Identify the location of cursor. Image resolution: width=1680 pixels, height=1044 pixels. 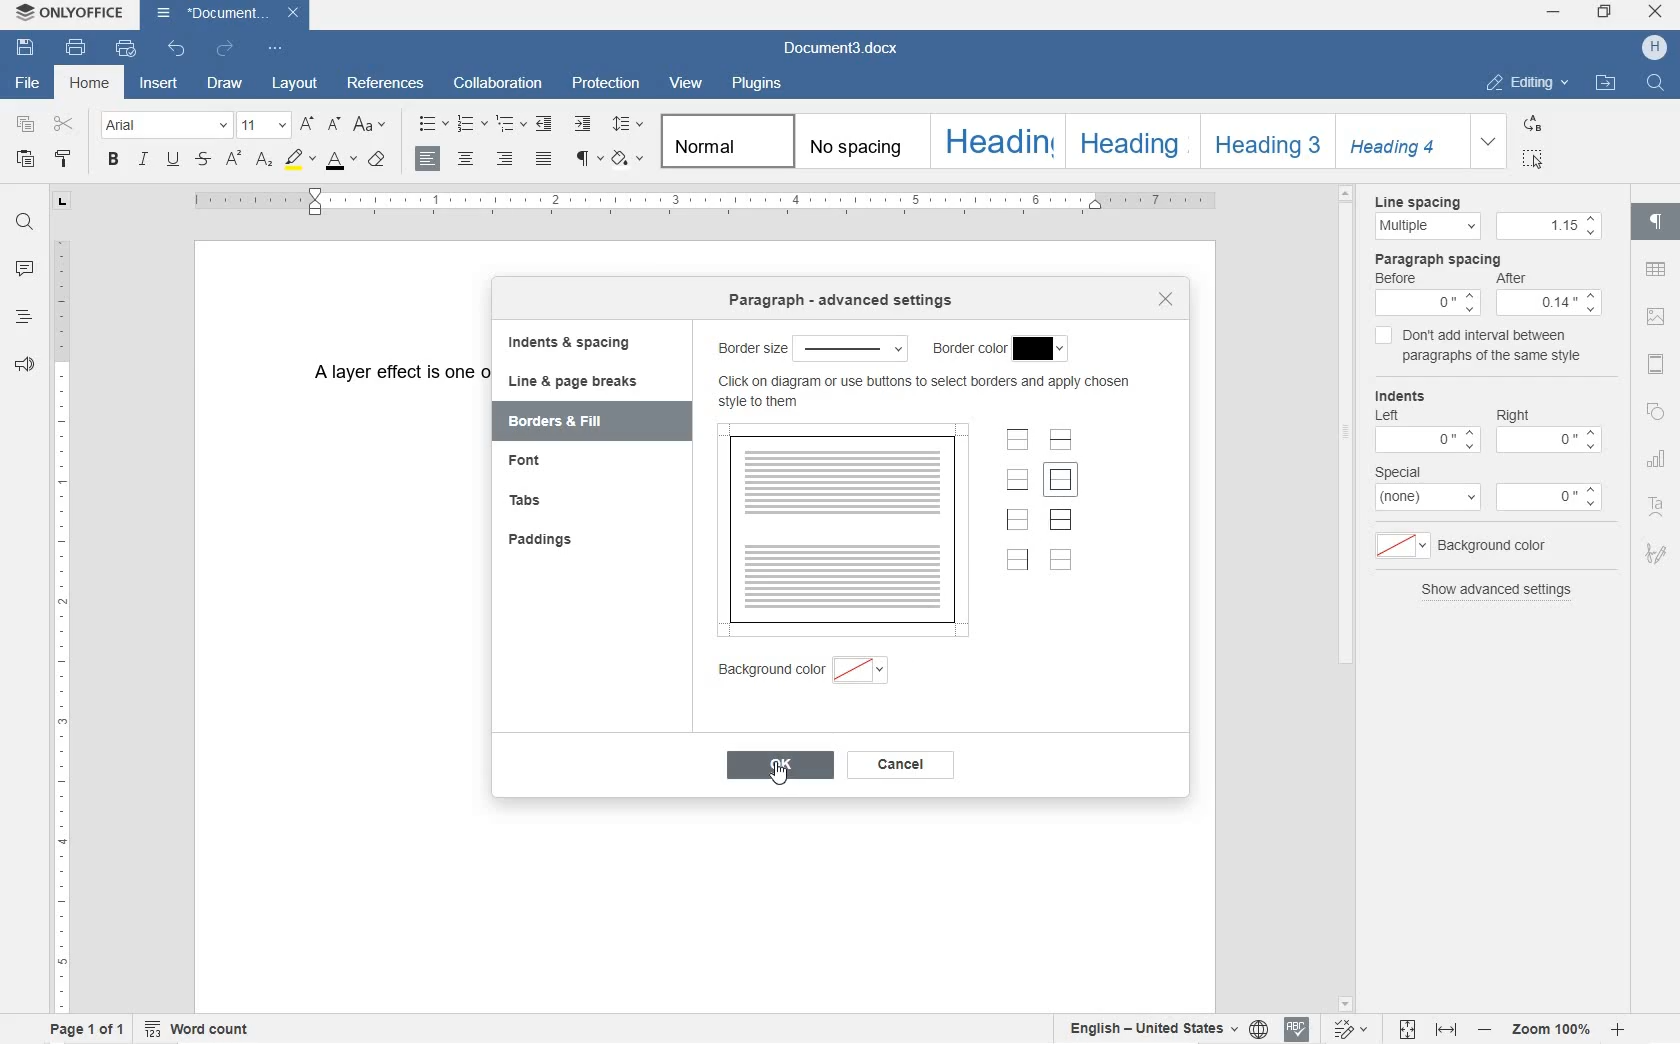
(776, 775).